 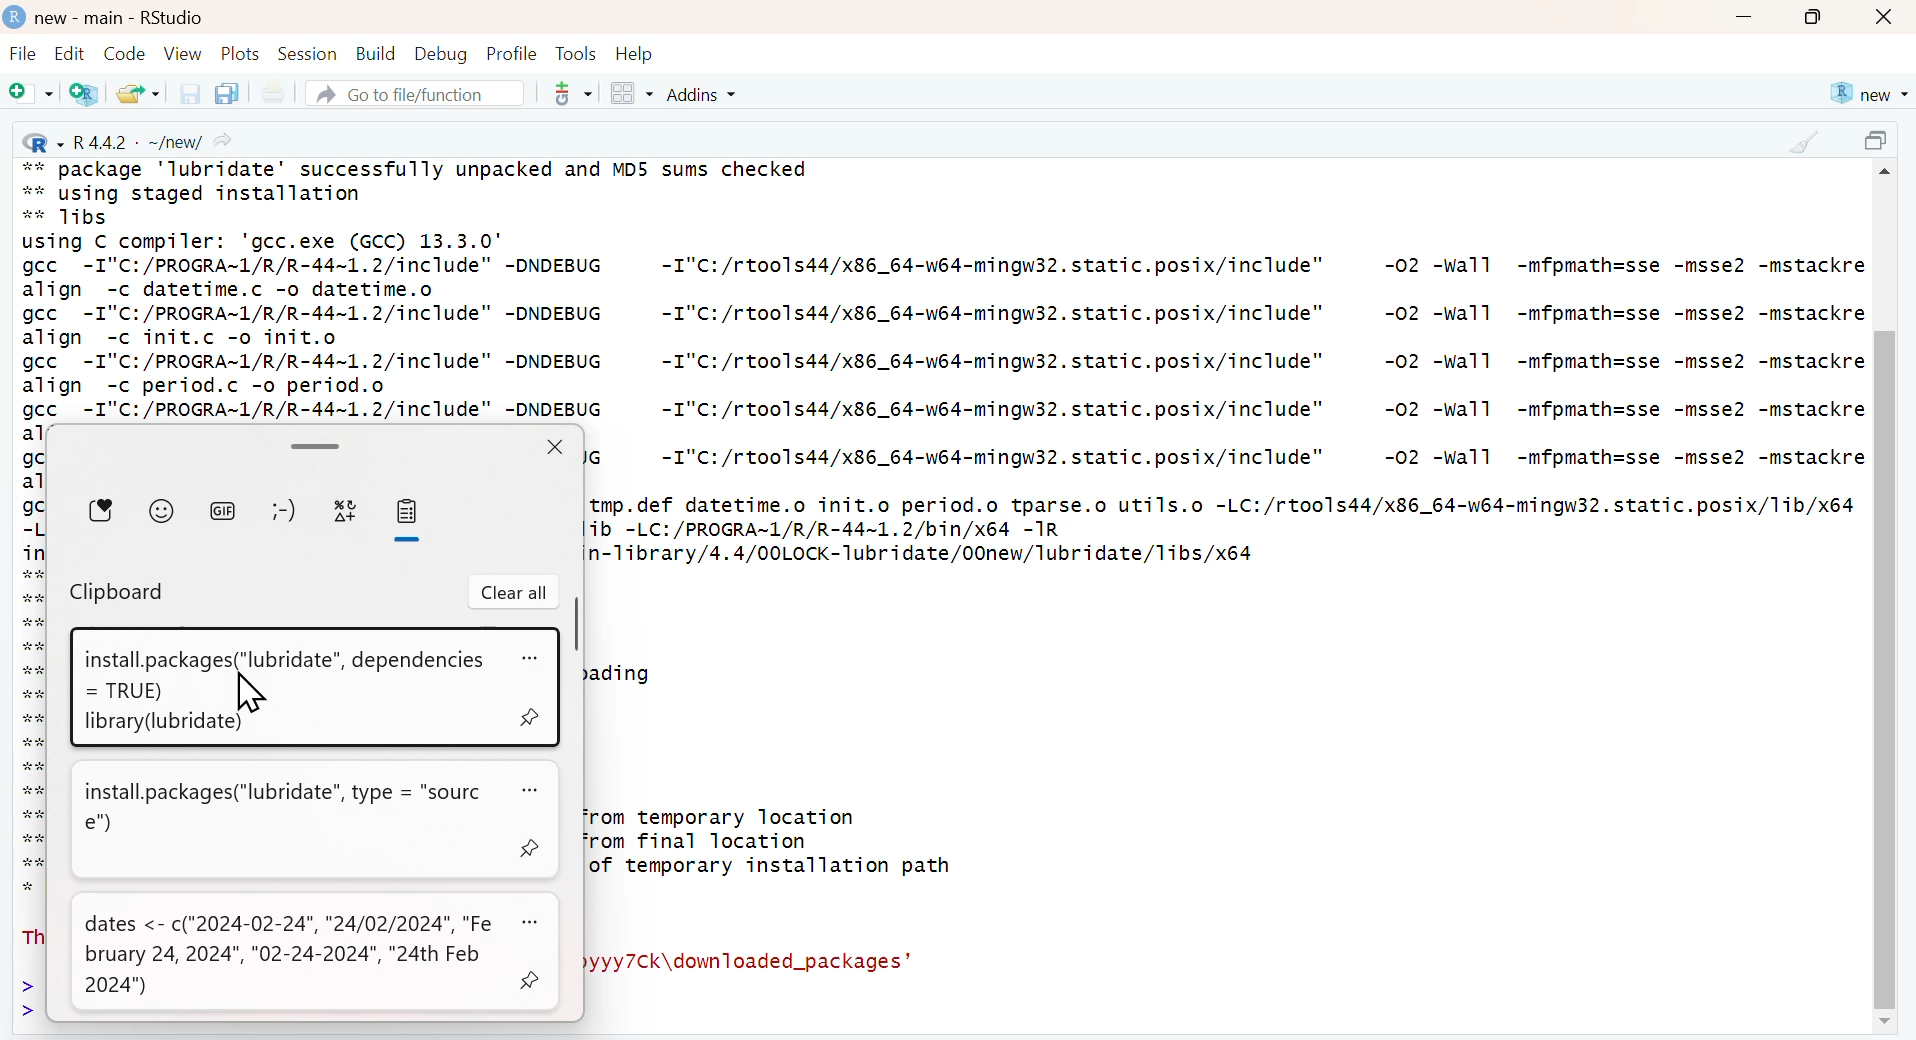 What do you see at coordinates (162, 509) in the screenshot?
I see `Emoji` at bounding box center [162, 509].